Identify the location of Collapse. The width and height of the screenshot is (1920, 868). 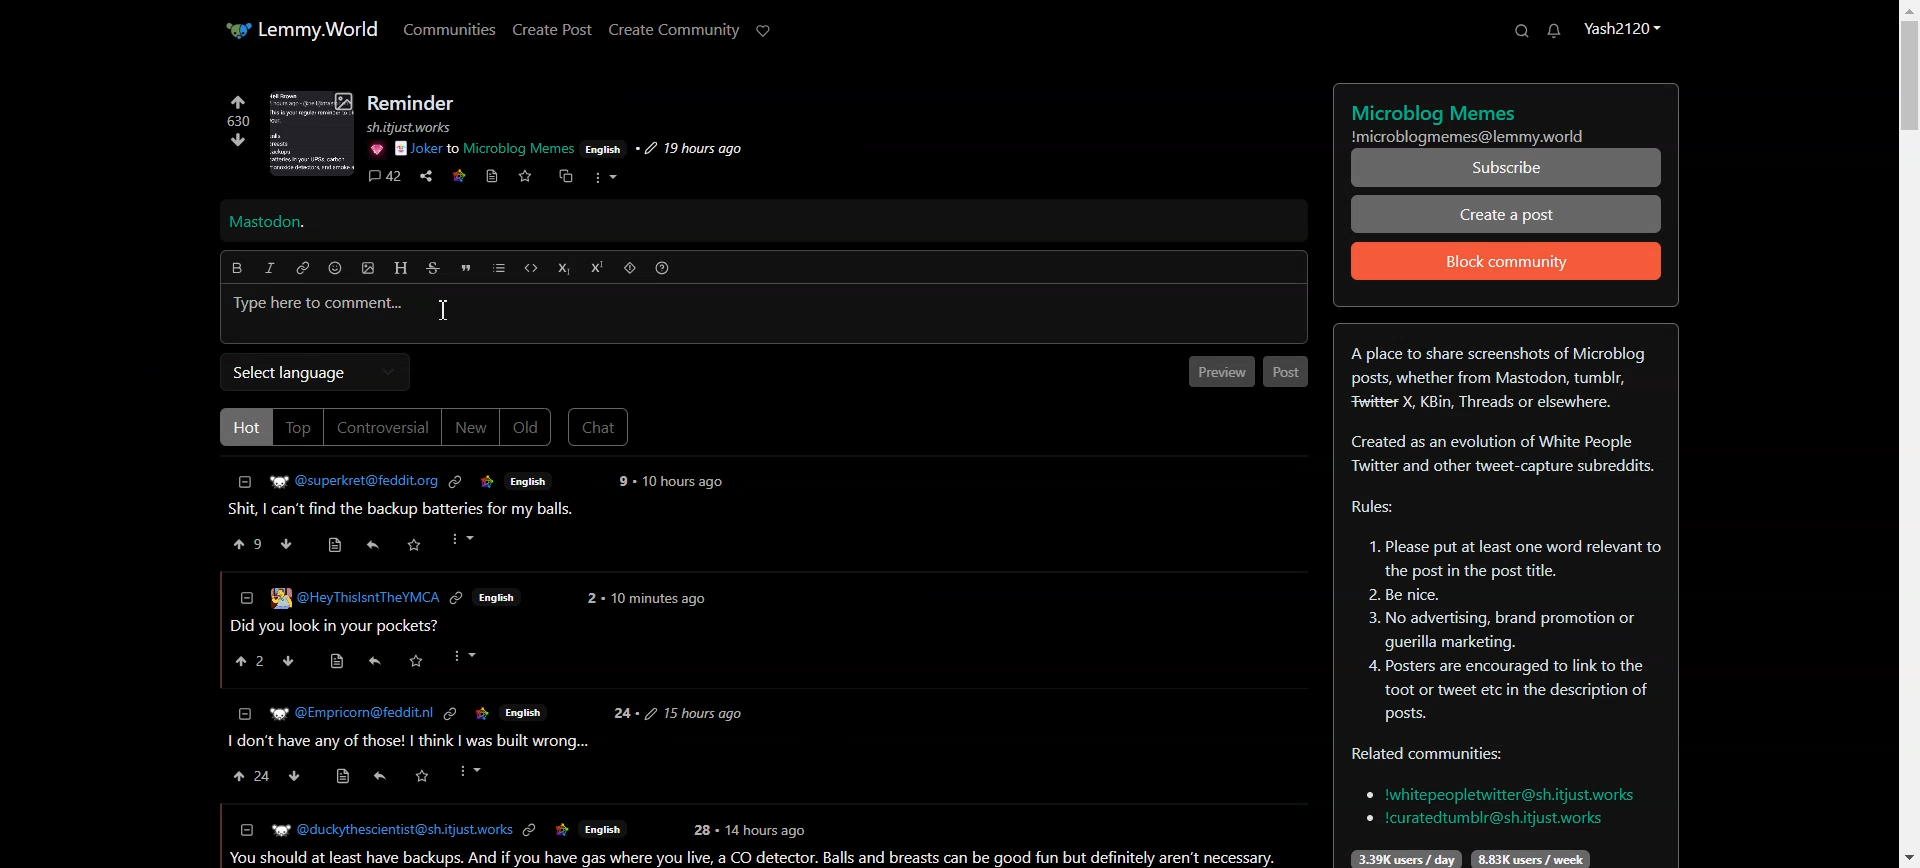
(245, 482).